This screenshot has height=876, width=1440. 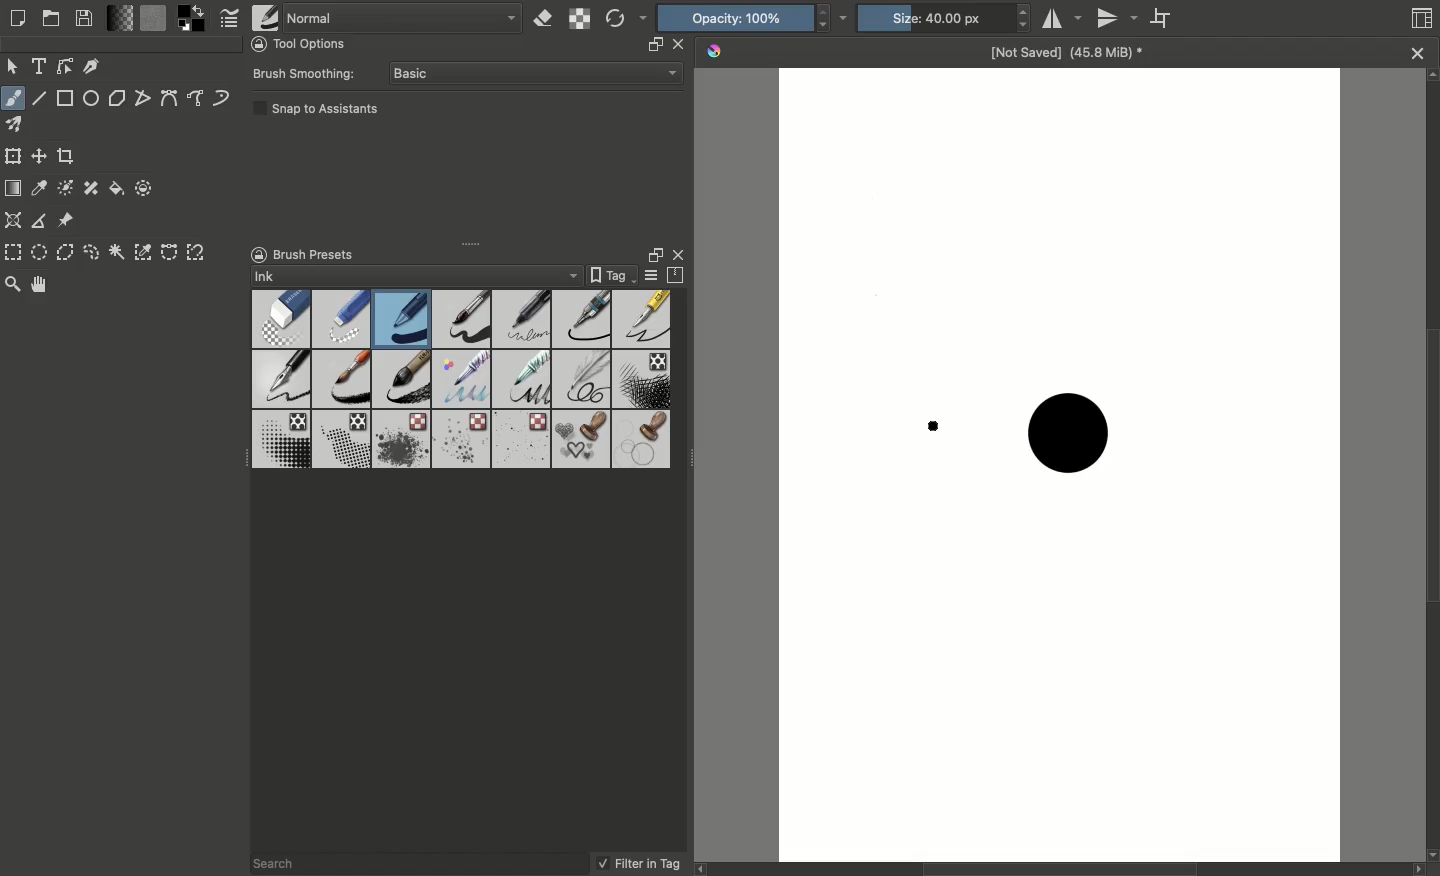 What do you see at coordinates (462, 380) in the screenshot?
I see `Brushes` at bounding box center [462, 380].